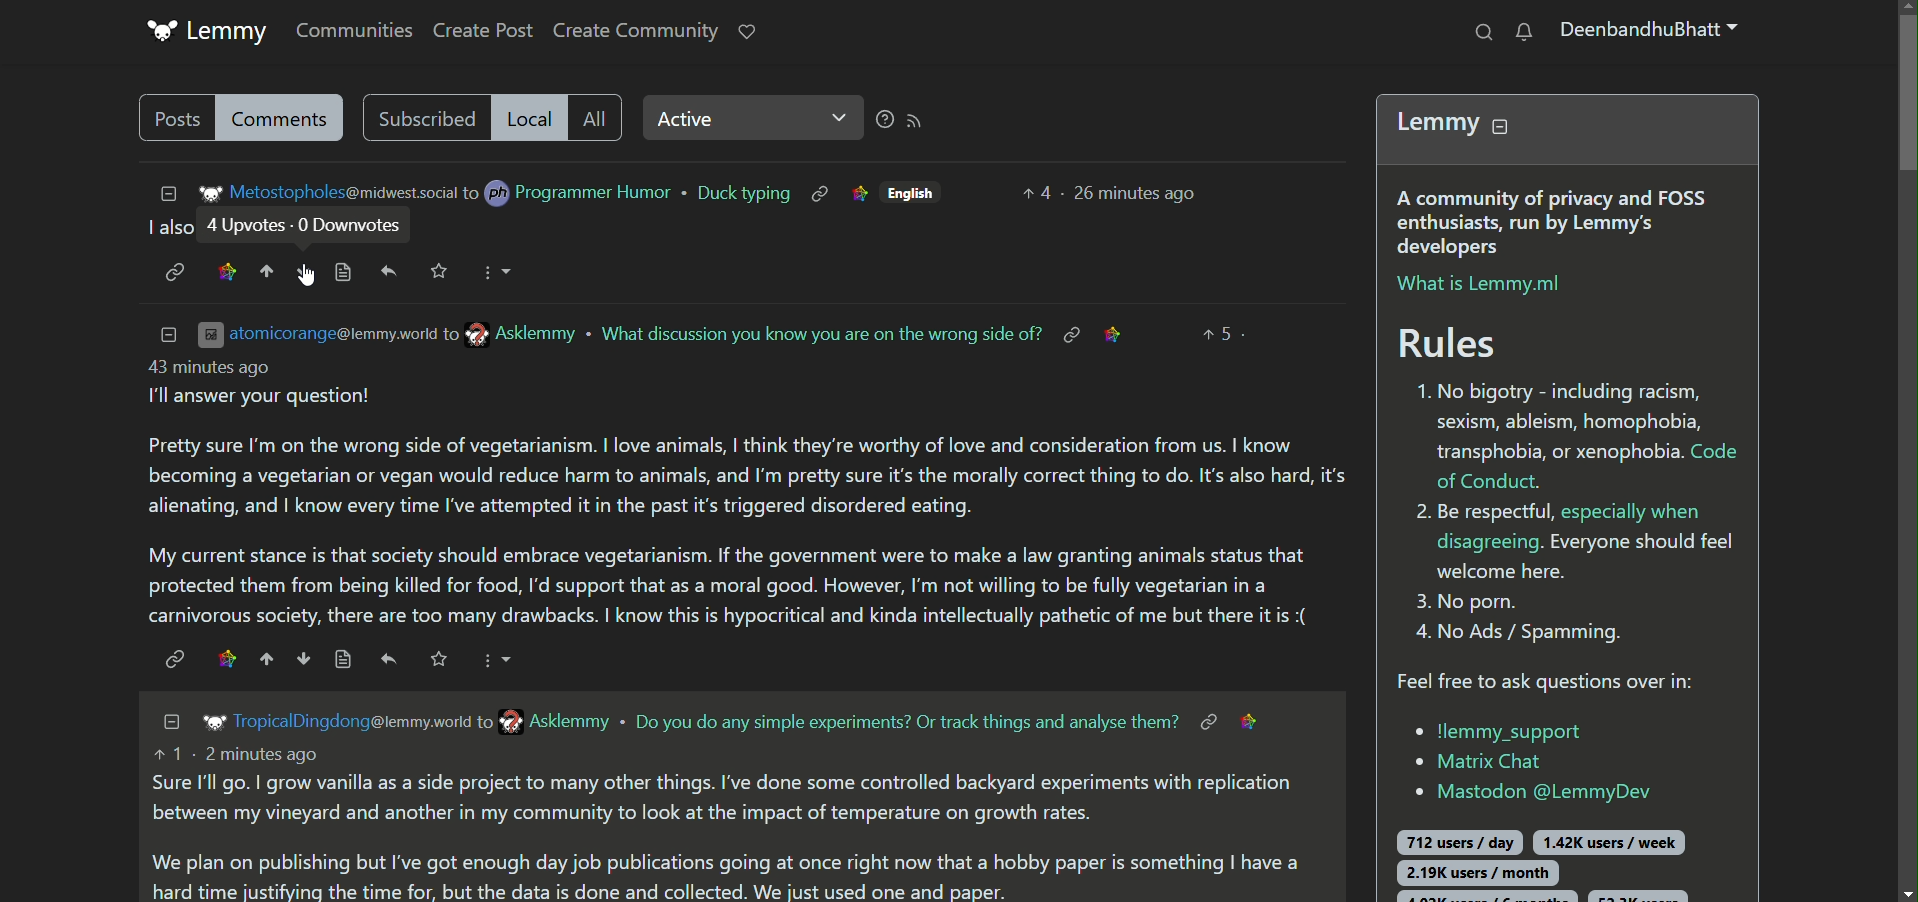  I want to click on hyperlink, so click(1205, 720).